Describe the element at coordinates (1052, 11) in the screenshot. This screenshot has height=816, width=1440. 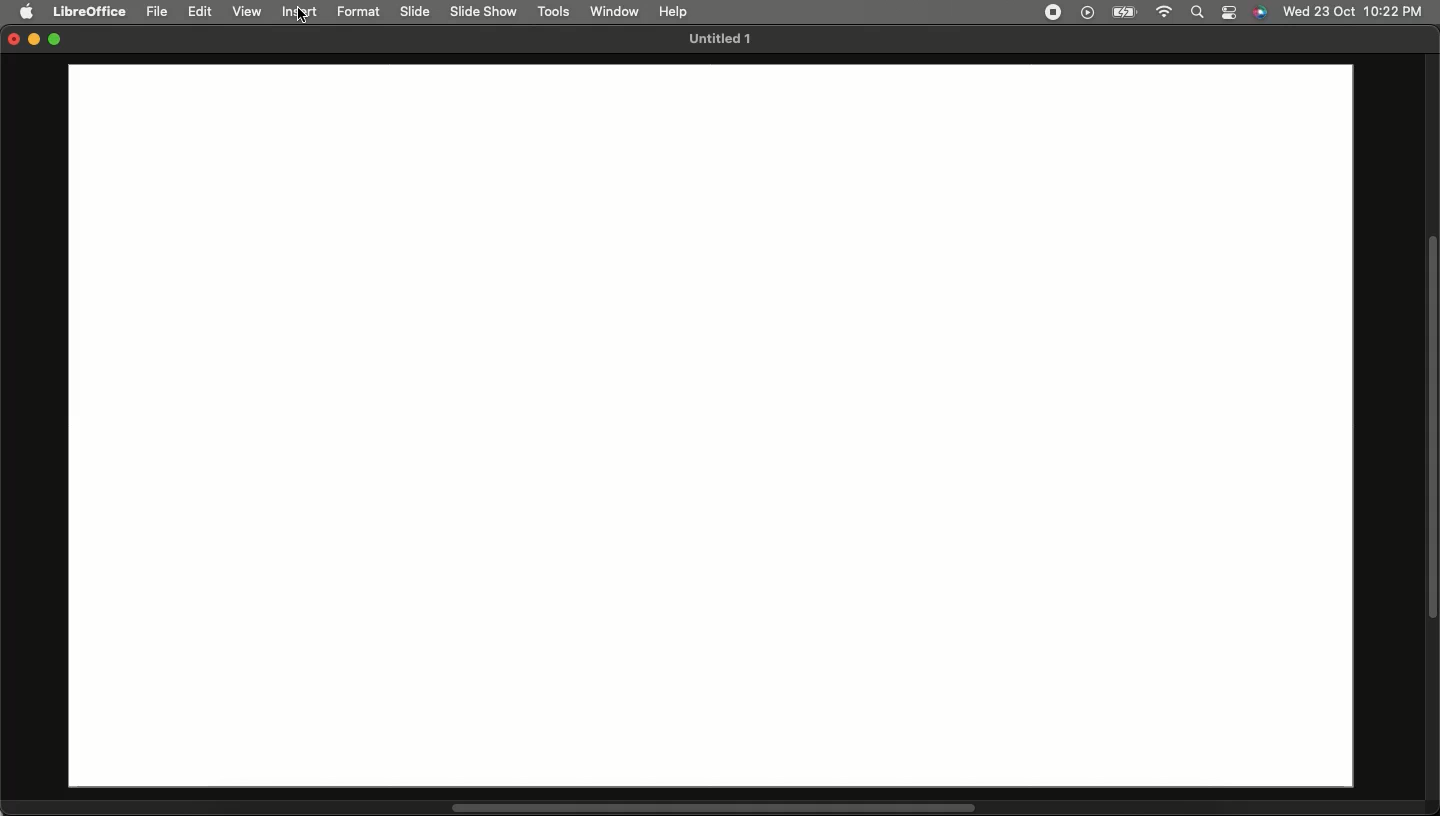
I see `Recording` at that location.